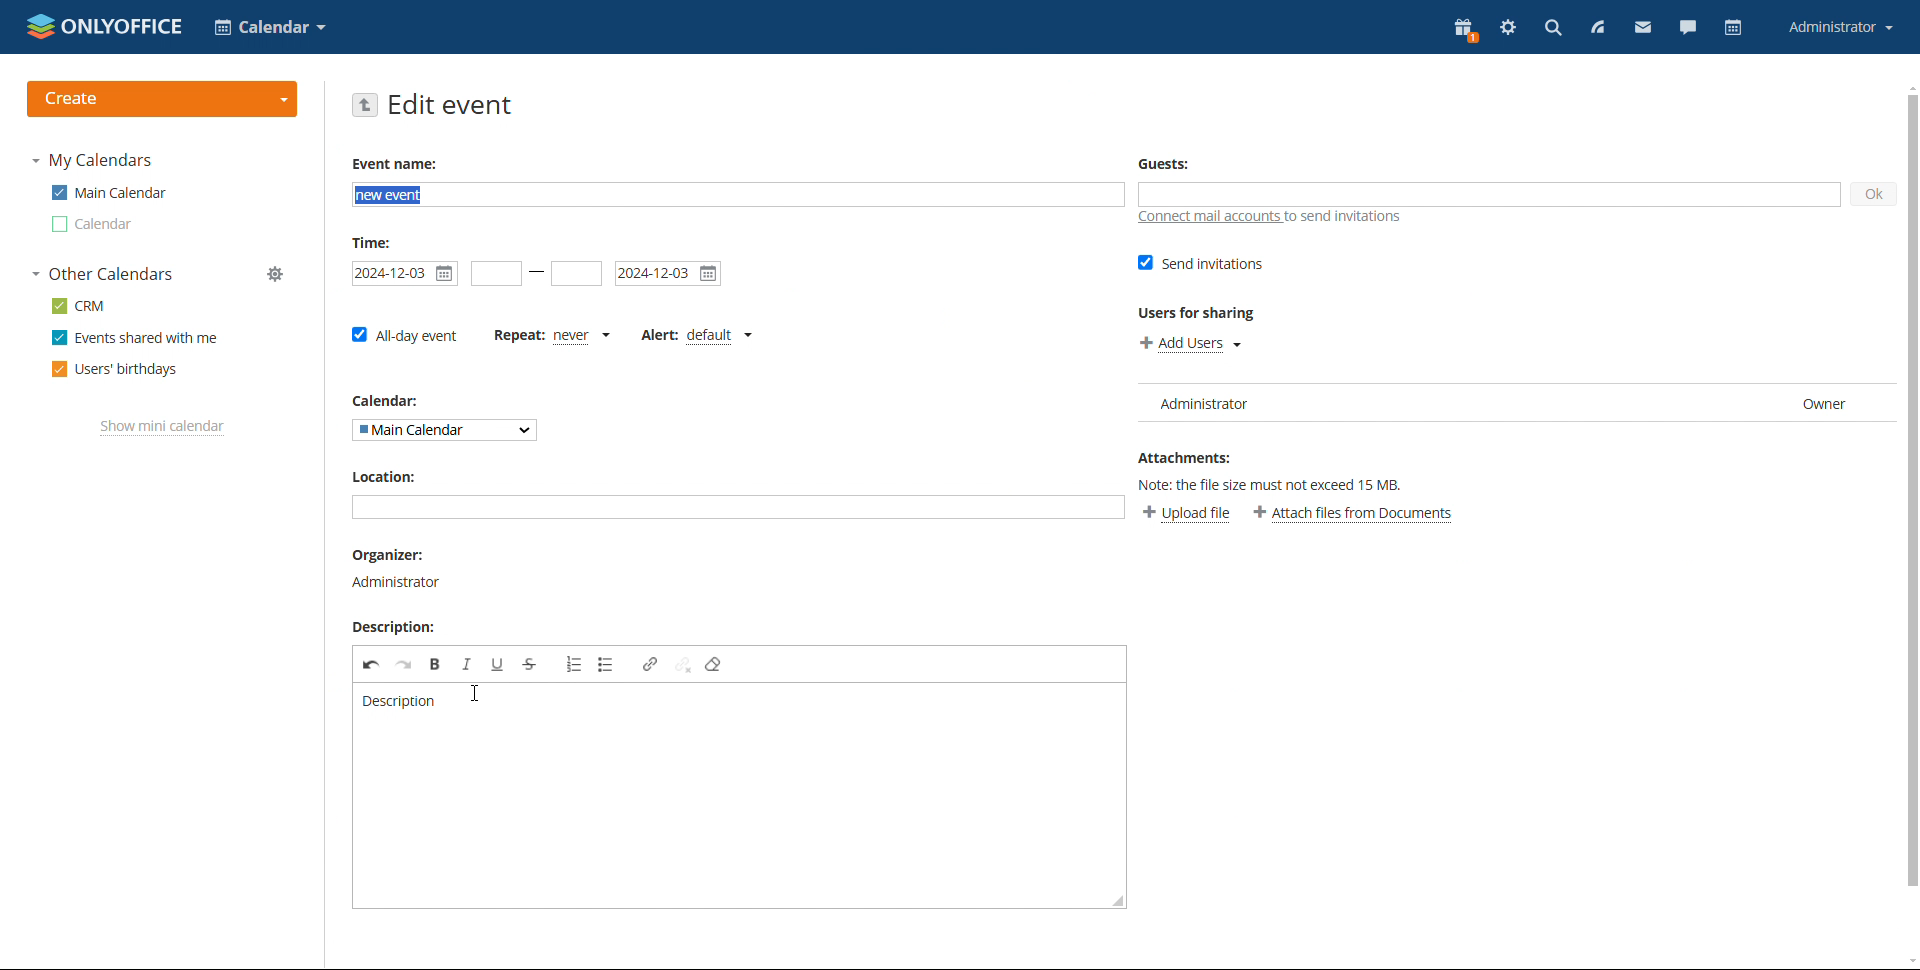  What do you see at coordinates (93, 161) in the screenshot?
I see `my calendars` at bounding box center [93, 161].